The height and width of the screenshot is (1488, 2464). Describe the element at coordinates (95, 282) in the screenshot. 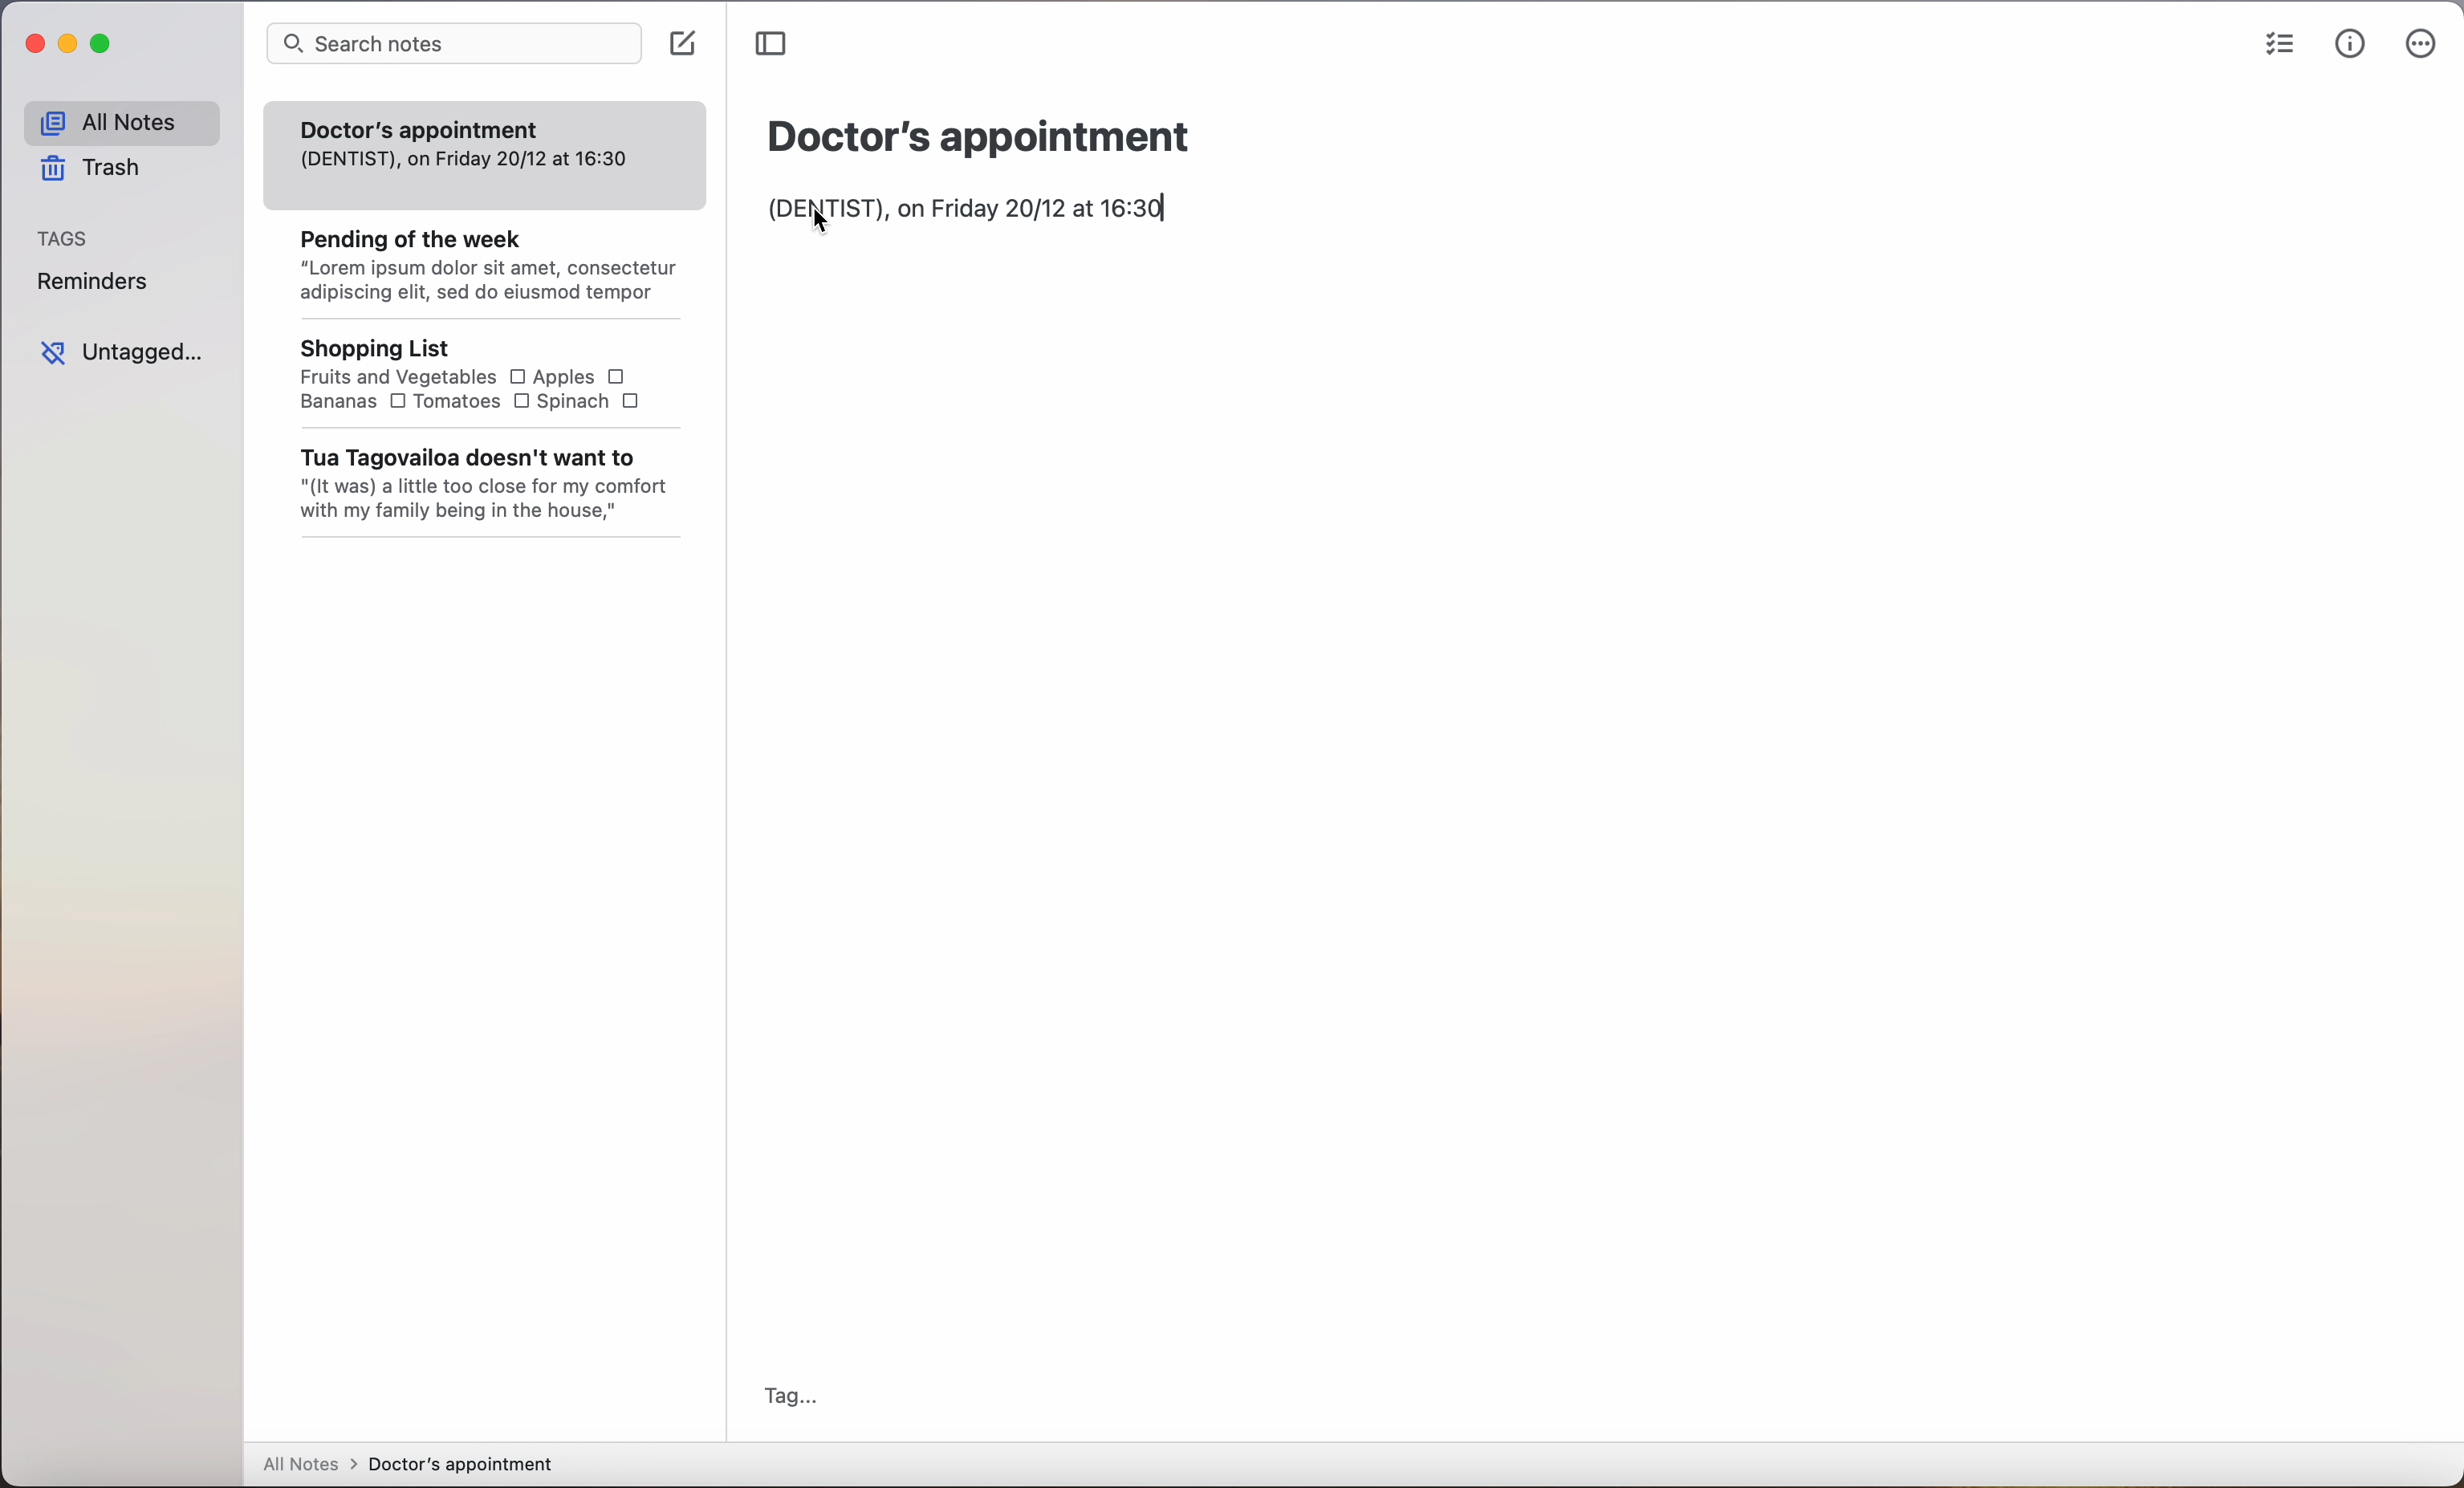

I see `reminders` at that location.